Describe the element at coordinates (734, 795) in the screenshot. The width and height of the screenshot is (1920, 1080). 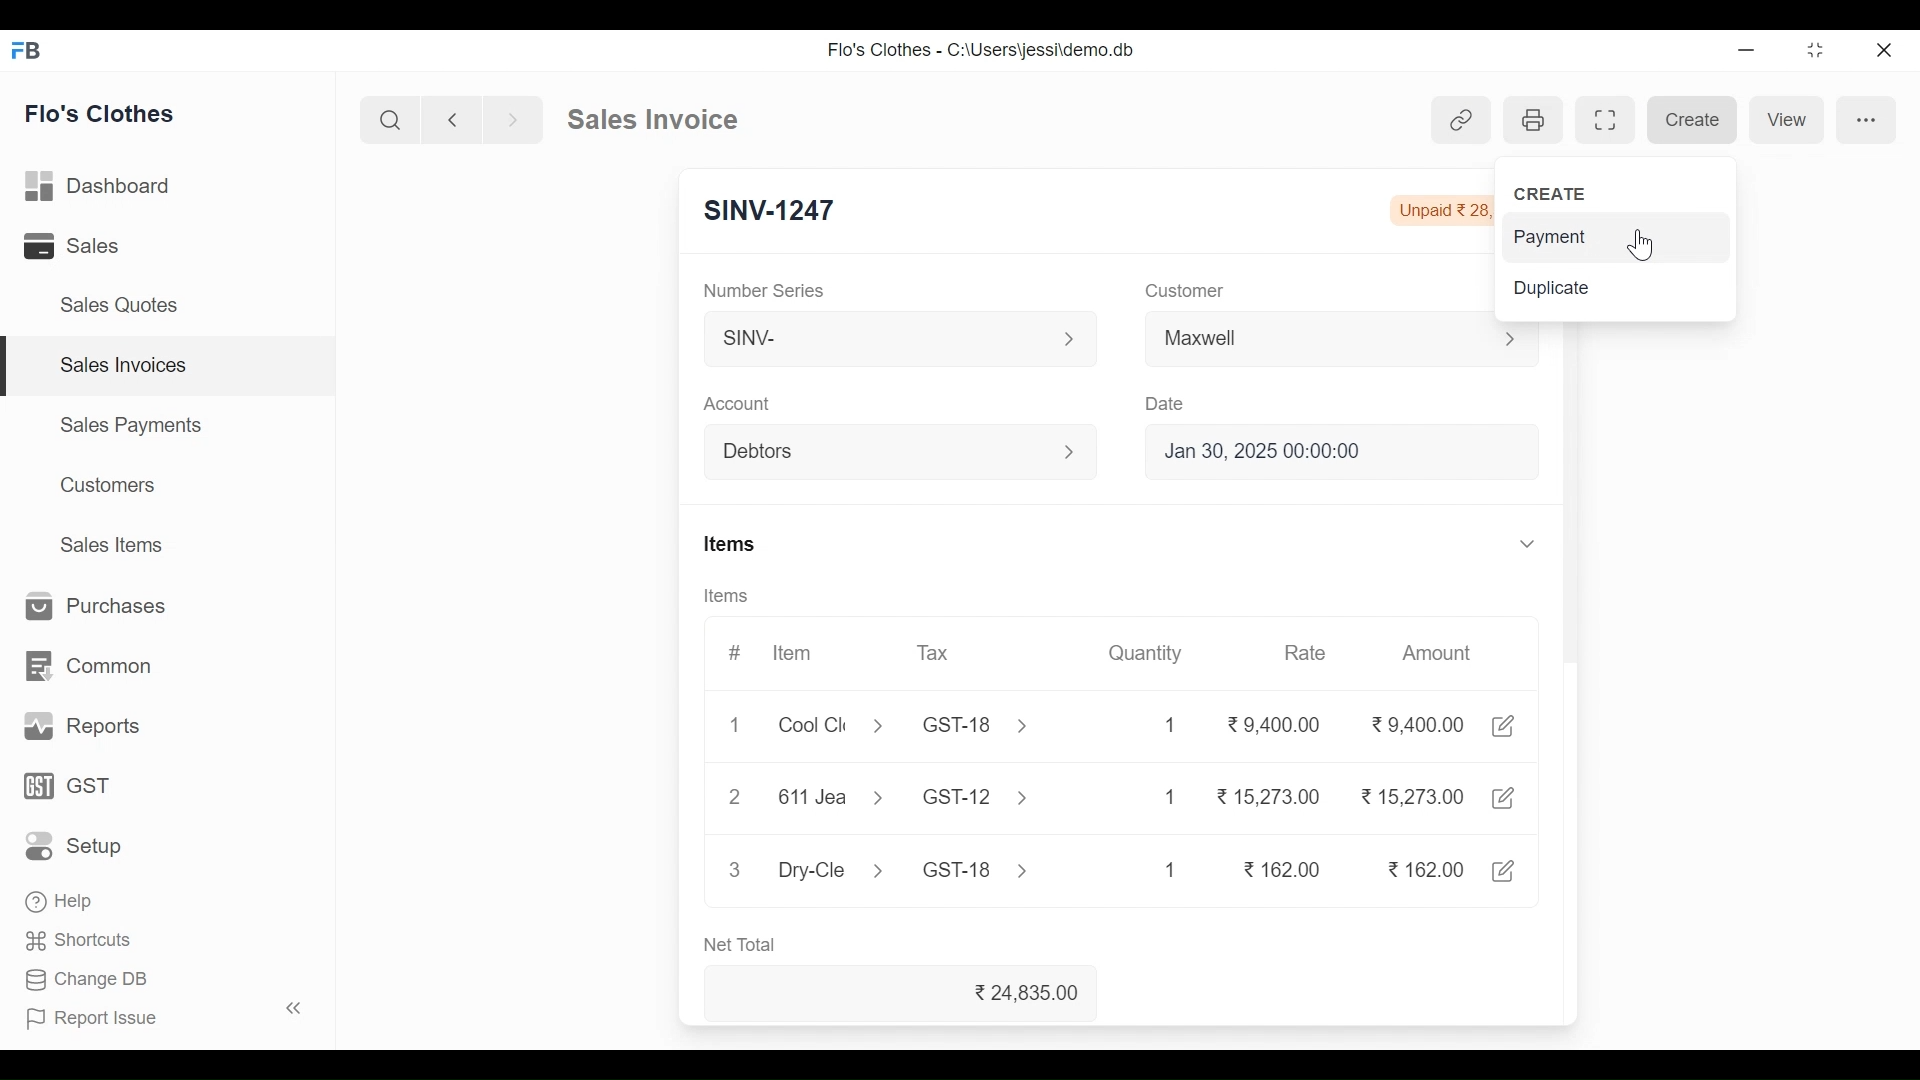
I see `2` at that location.